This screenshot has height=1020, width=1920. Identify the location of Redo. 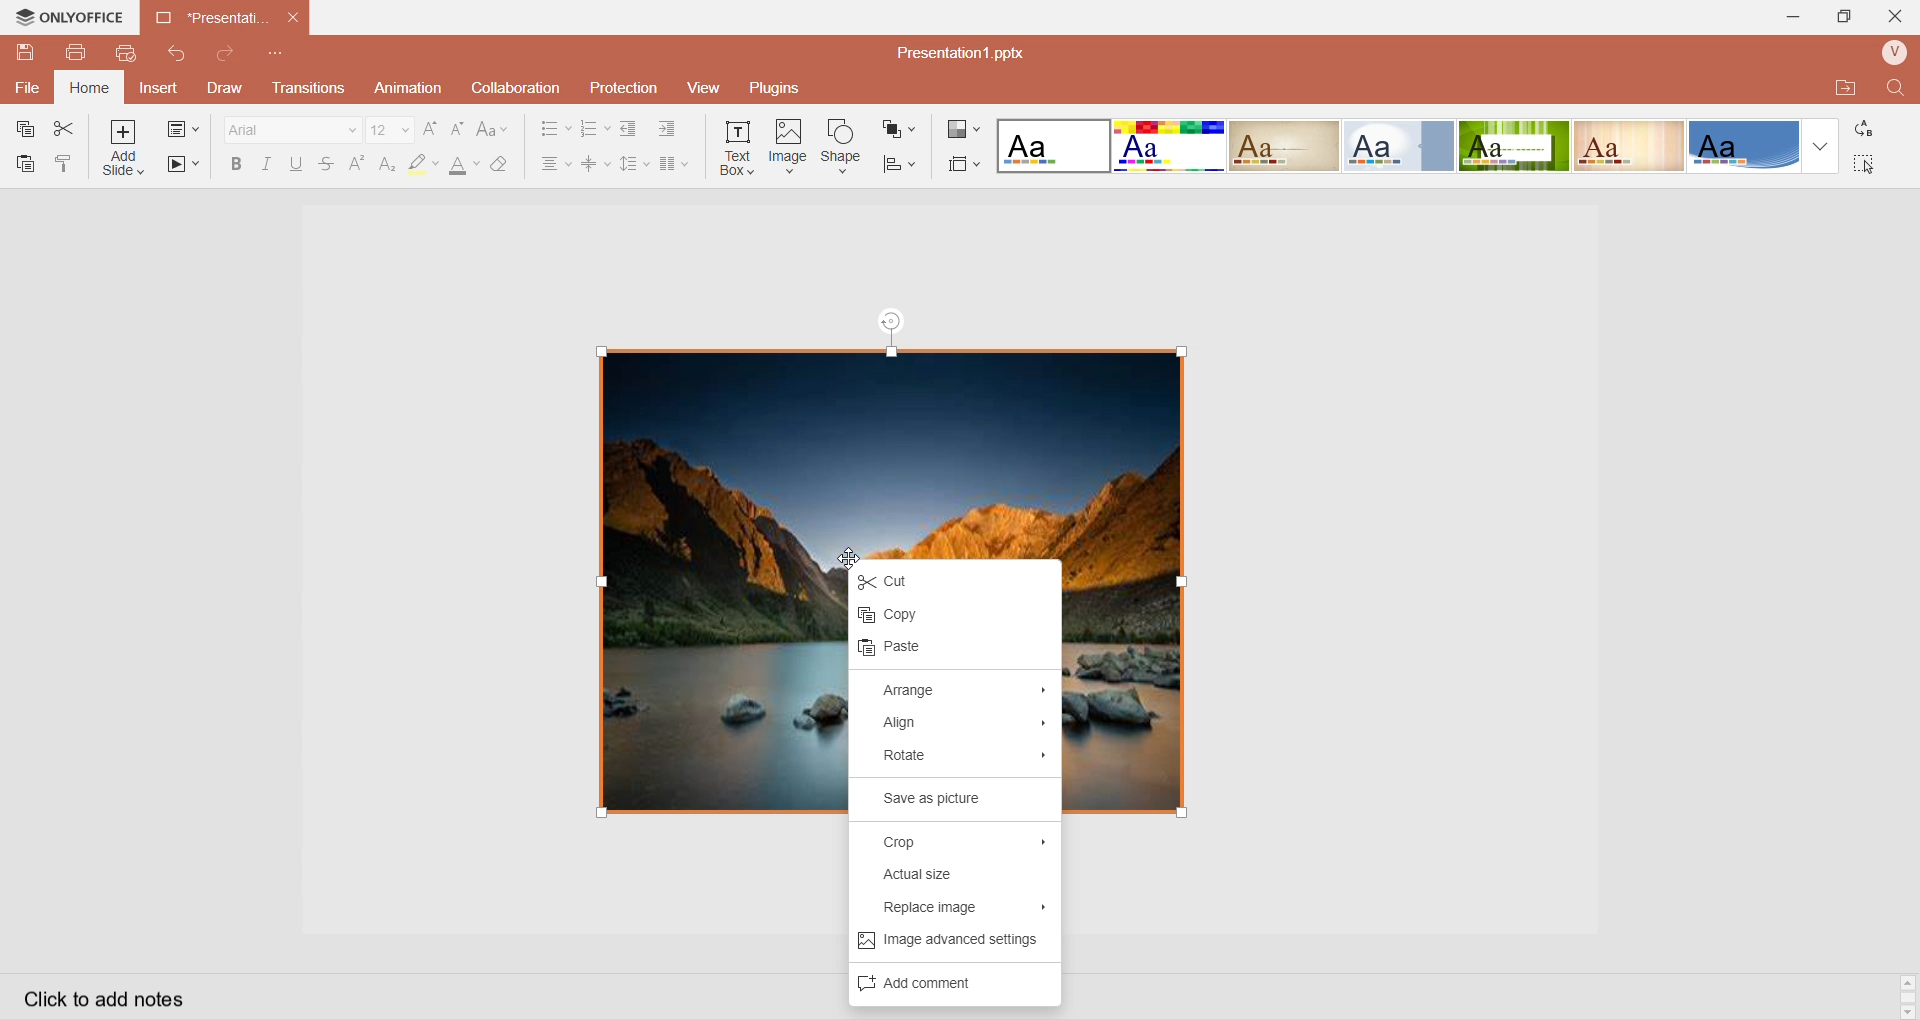
(178, 54).